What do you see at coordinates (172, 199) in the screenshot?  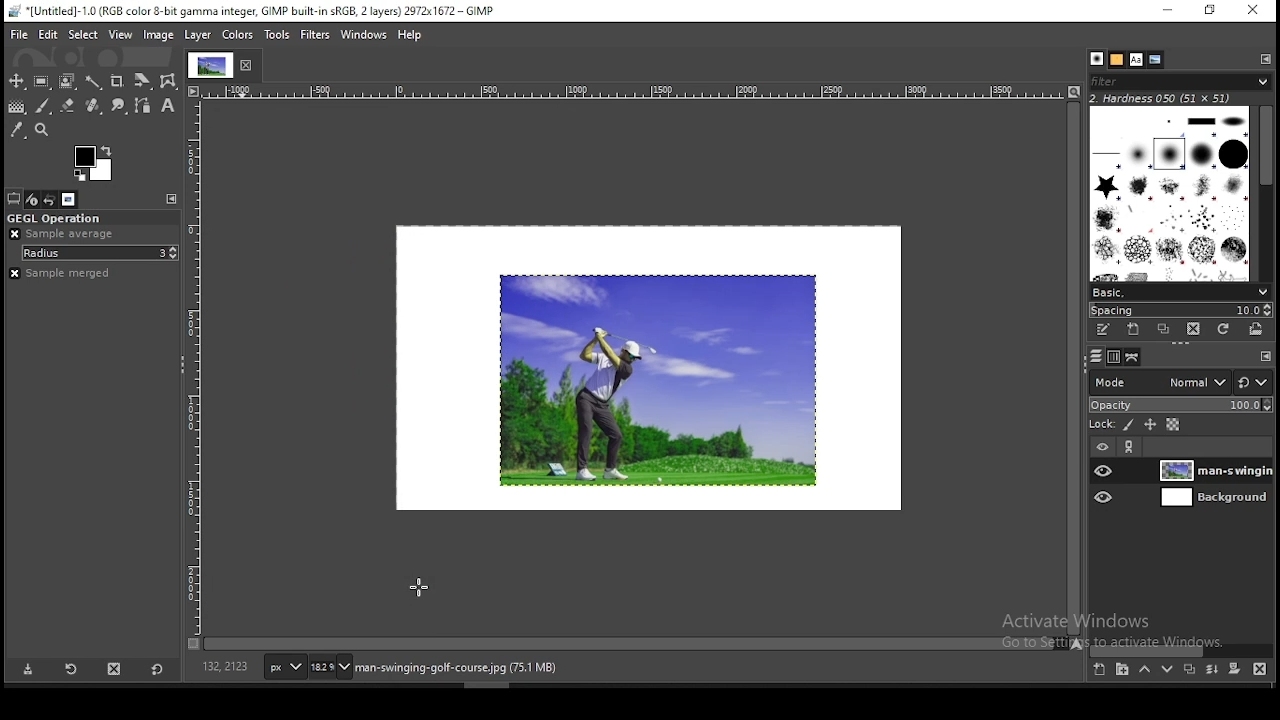 I see `configure this tab` at bounding box center [172, 199].